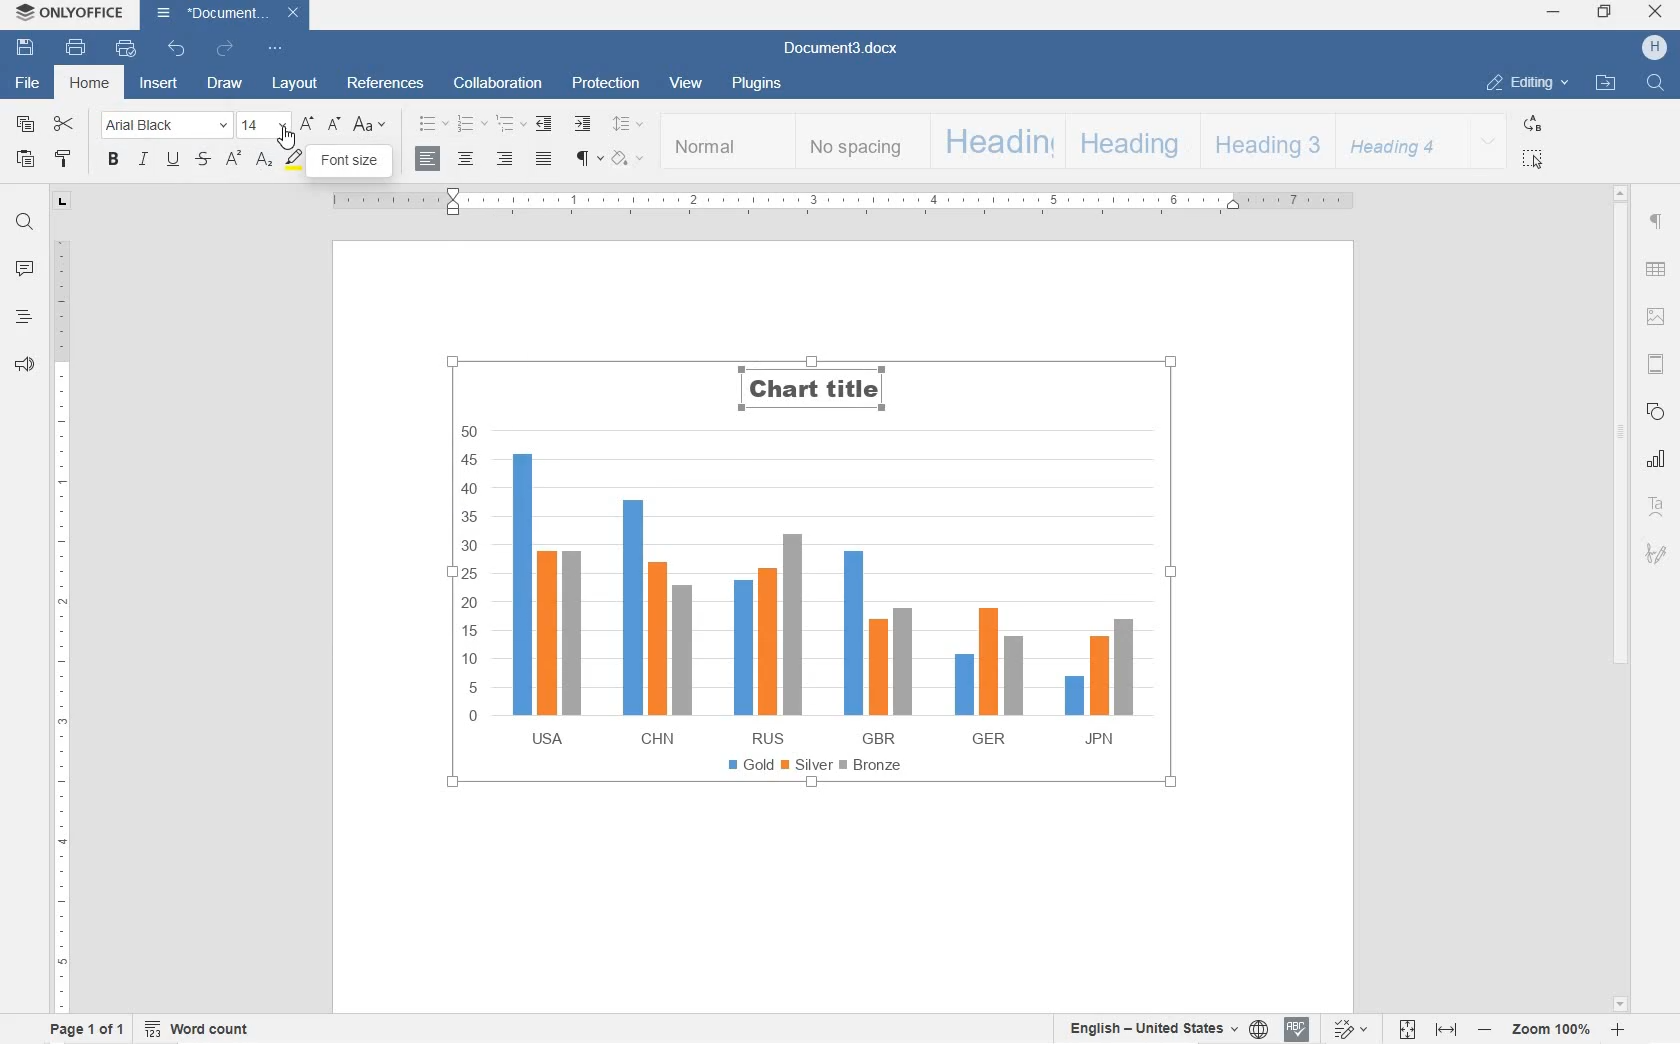  What do you see at coordinates (61, 622) in the screenshot?
I see `RULER` at bounding box center [61, 622].